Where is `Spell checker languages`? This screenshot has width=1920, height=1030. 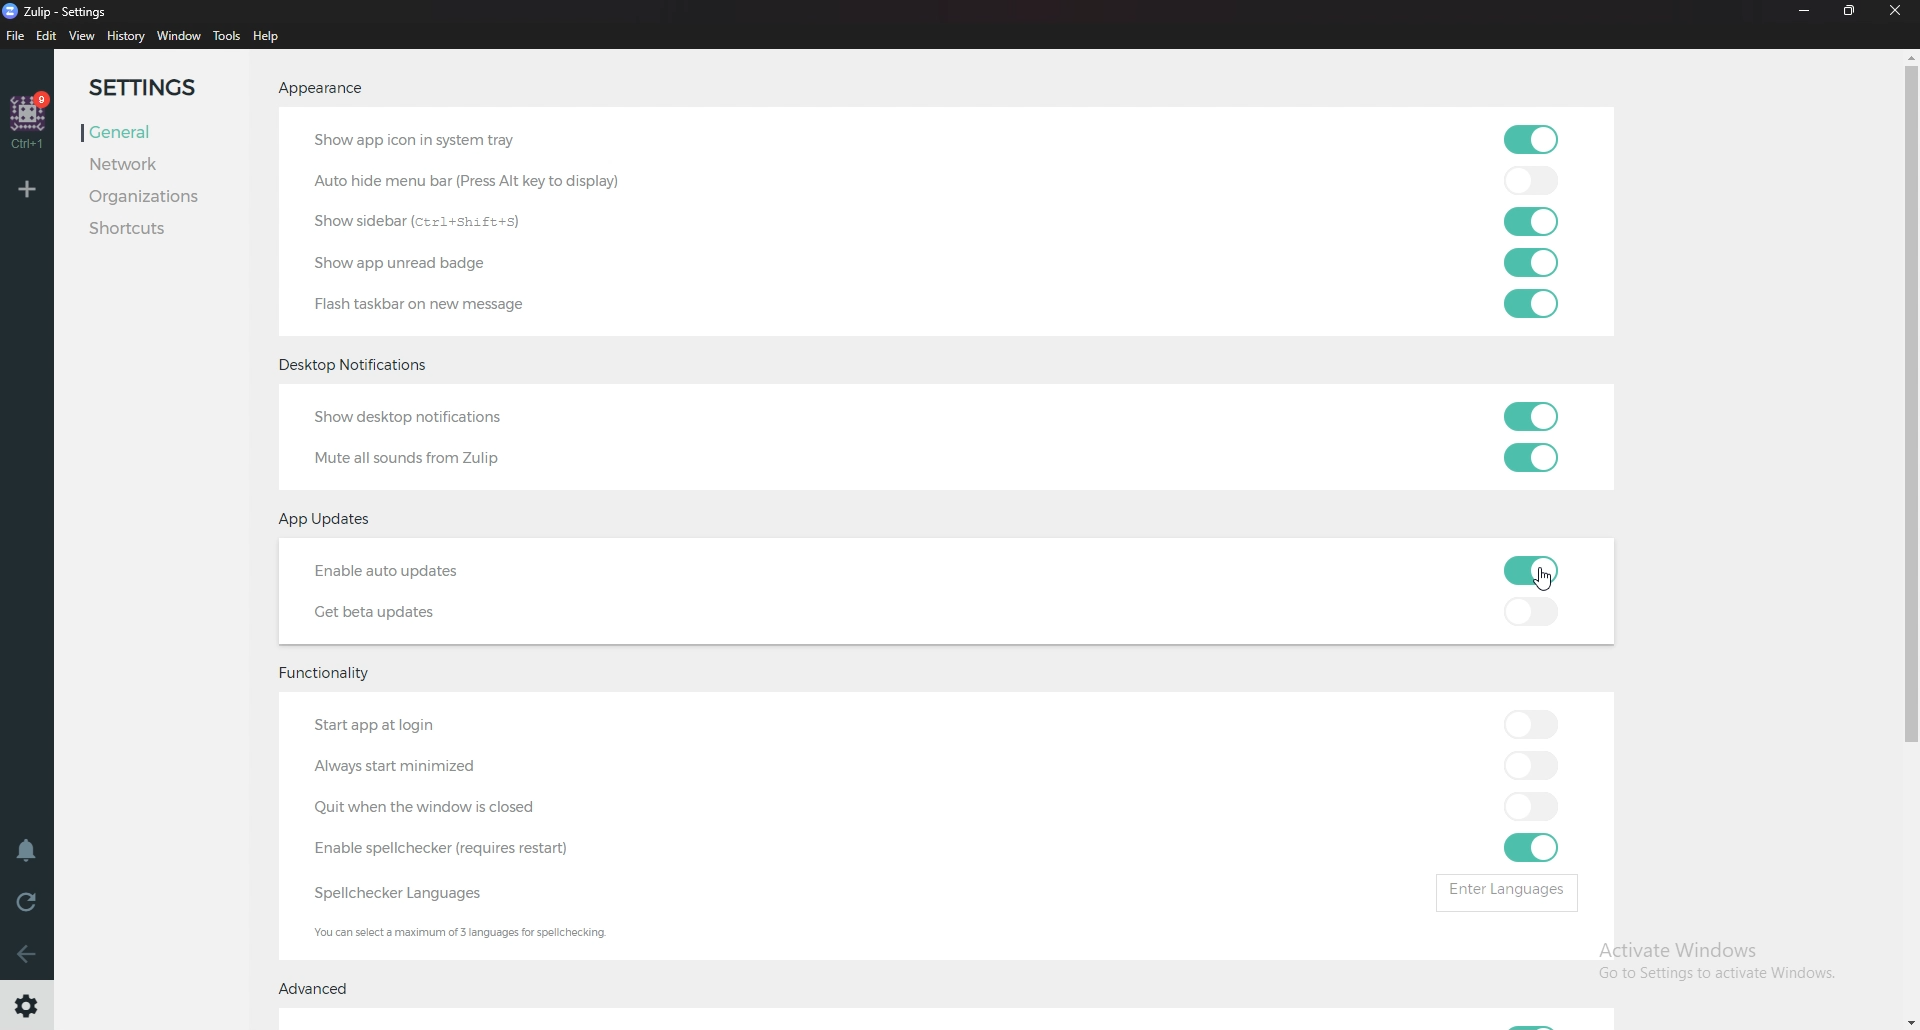 Spell checker languages is located at coordinates (394, 895).